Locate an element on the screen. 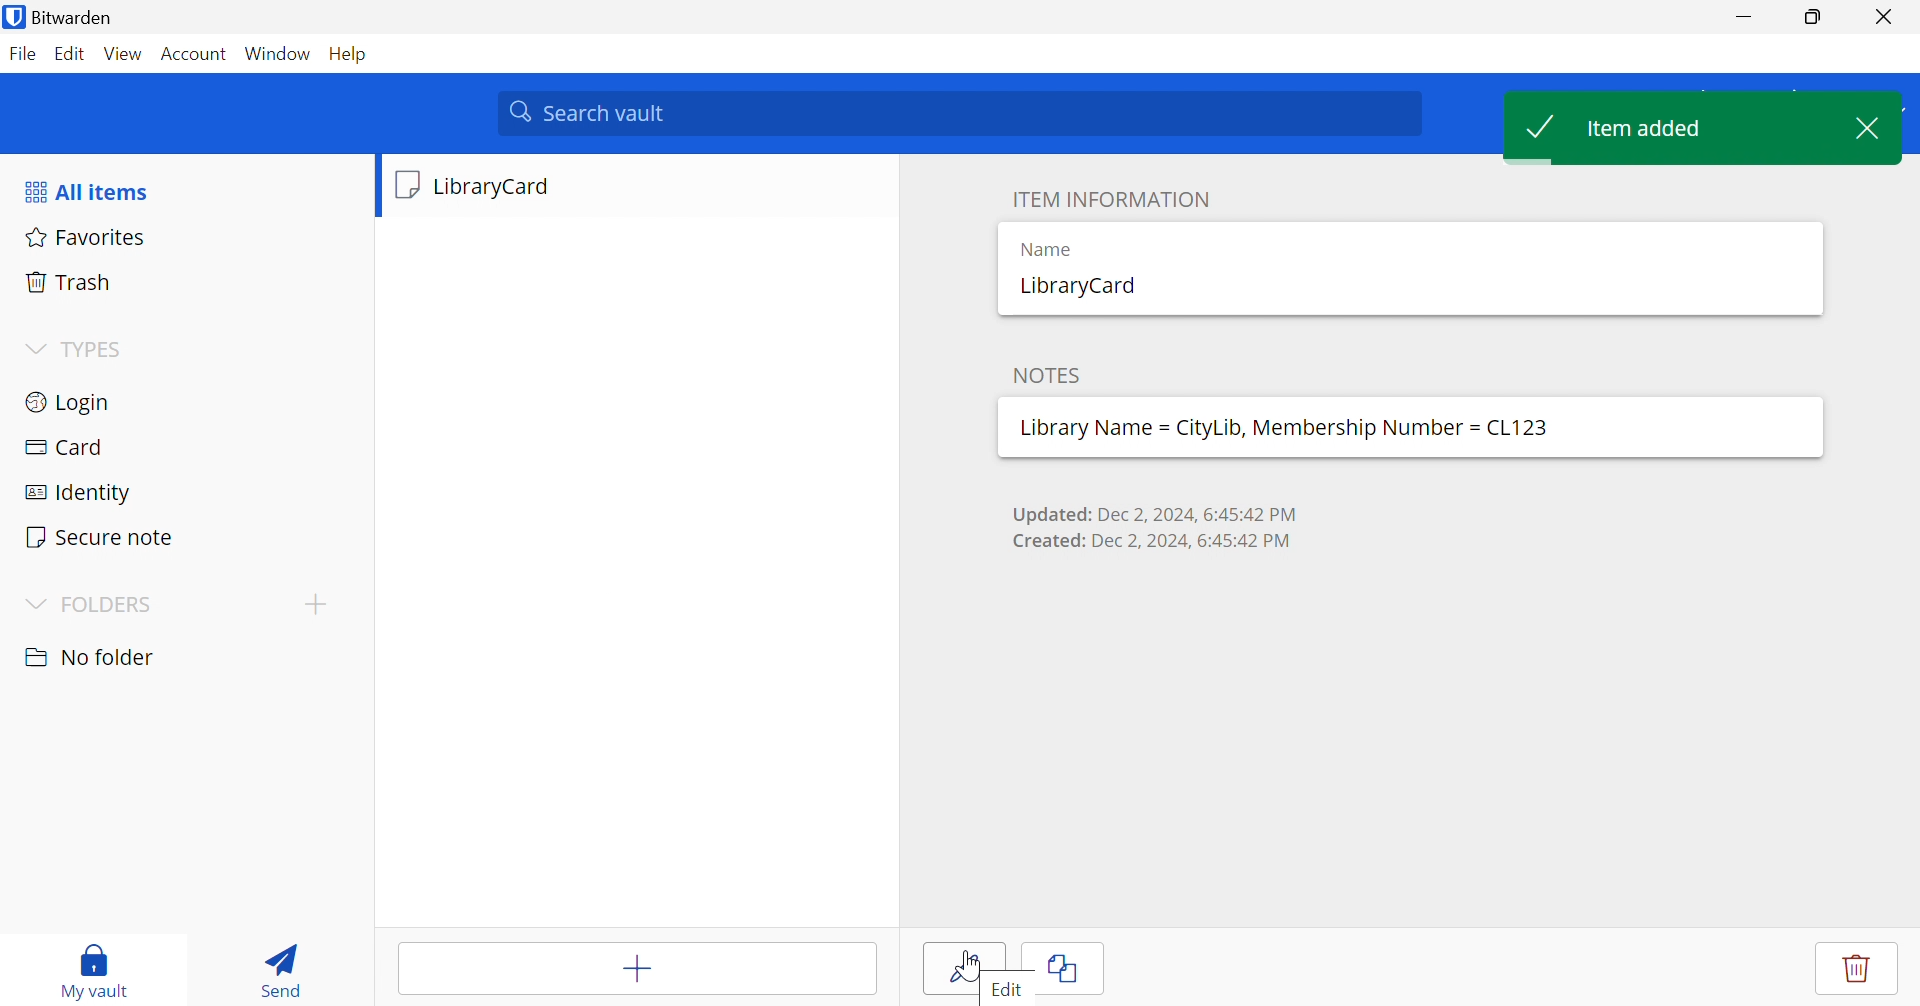  Cursor is located at coordinates (969, 965).